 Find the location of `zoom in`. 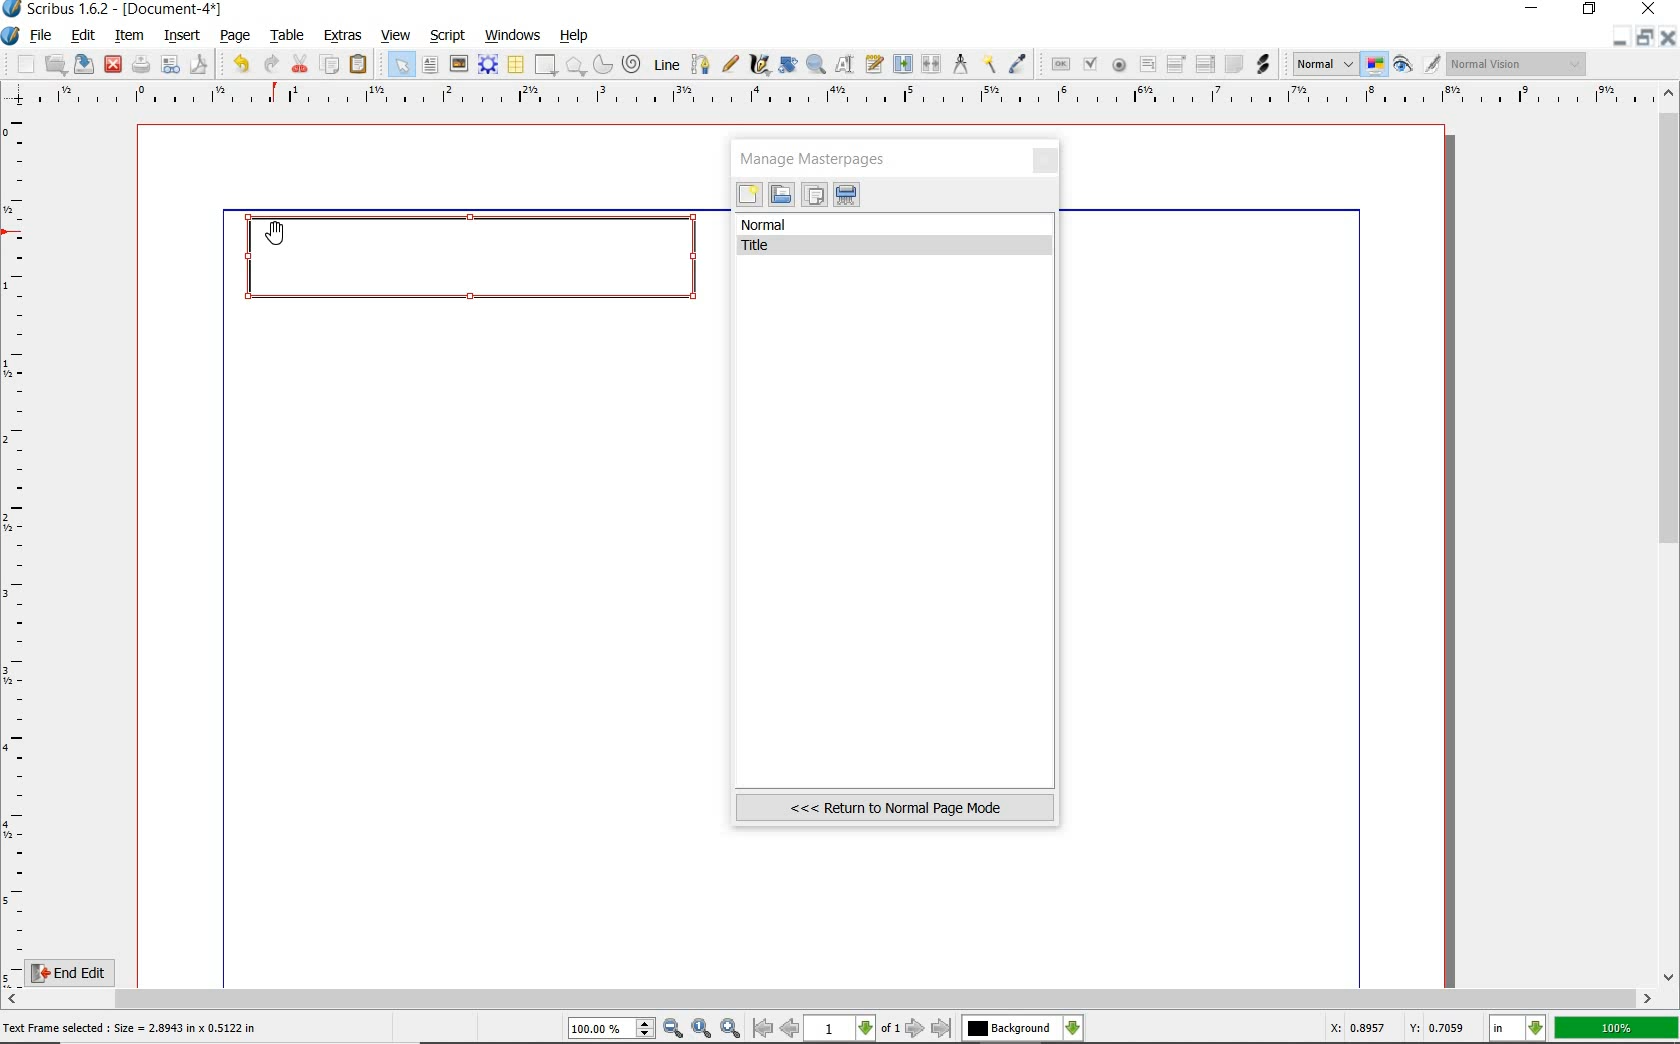

zoom in is located at coordinates (730, 1027).